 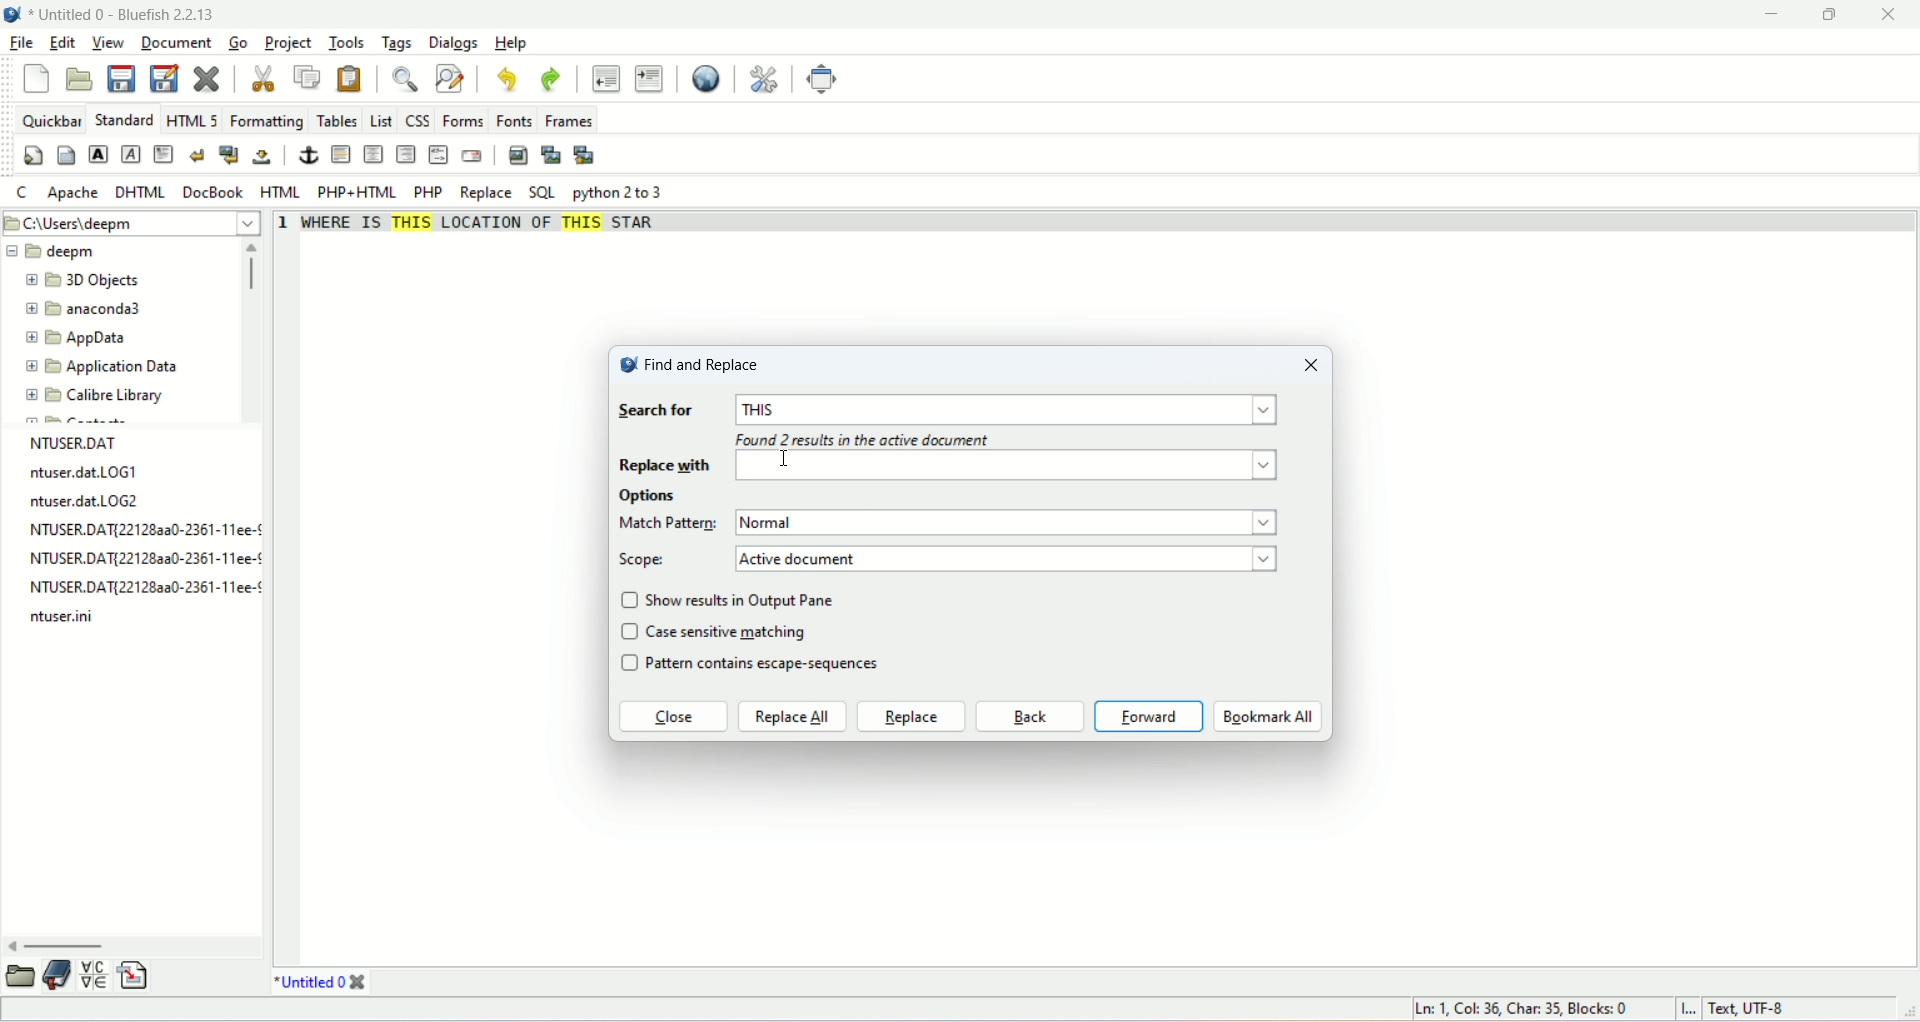 What do you see at coordinates (405, 153) in the screenshot?
I see `right justify` at bounding box center [405, 153].